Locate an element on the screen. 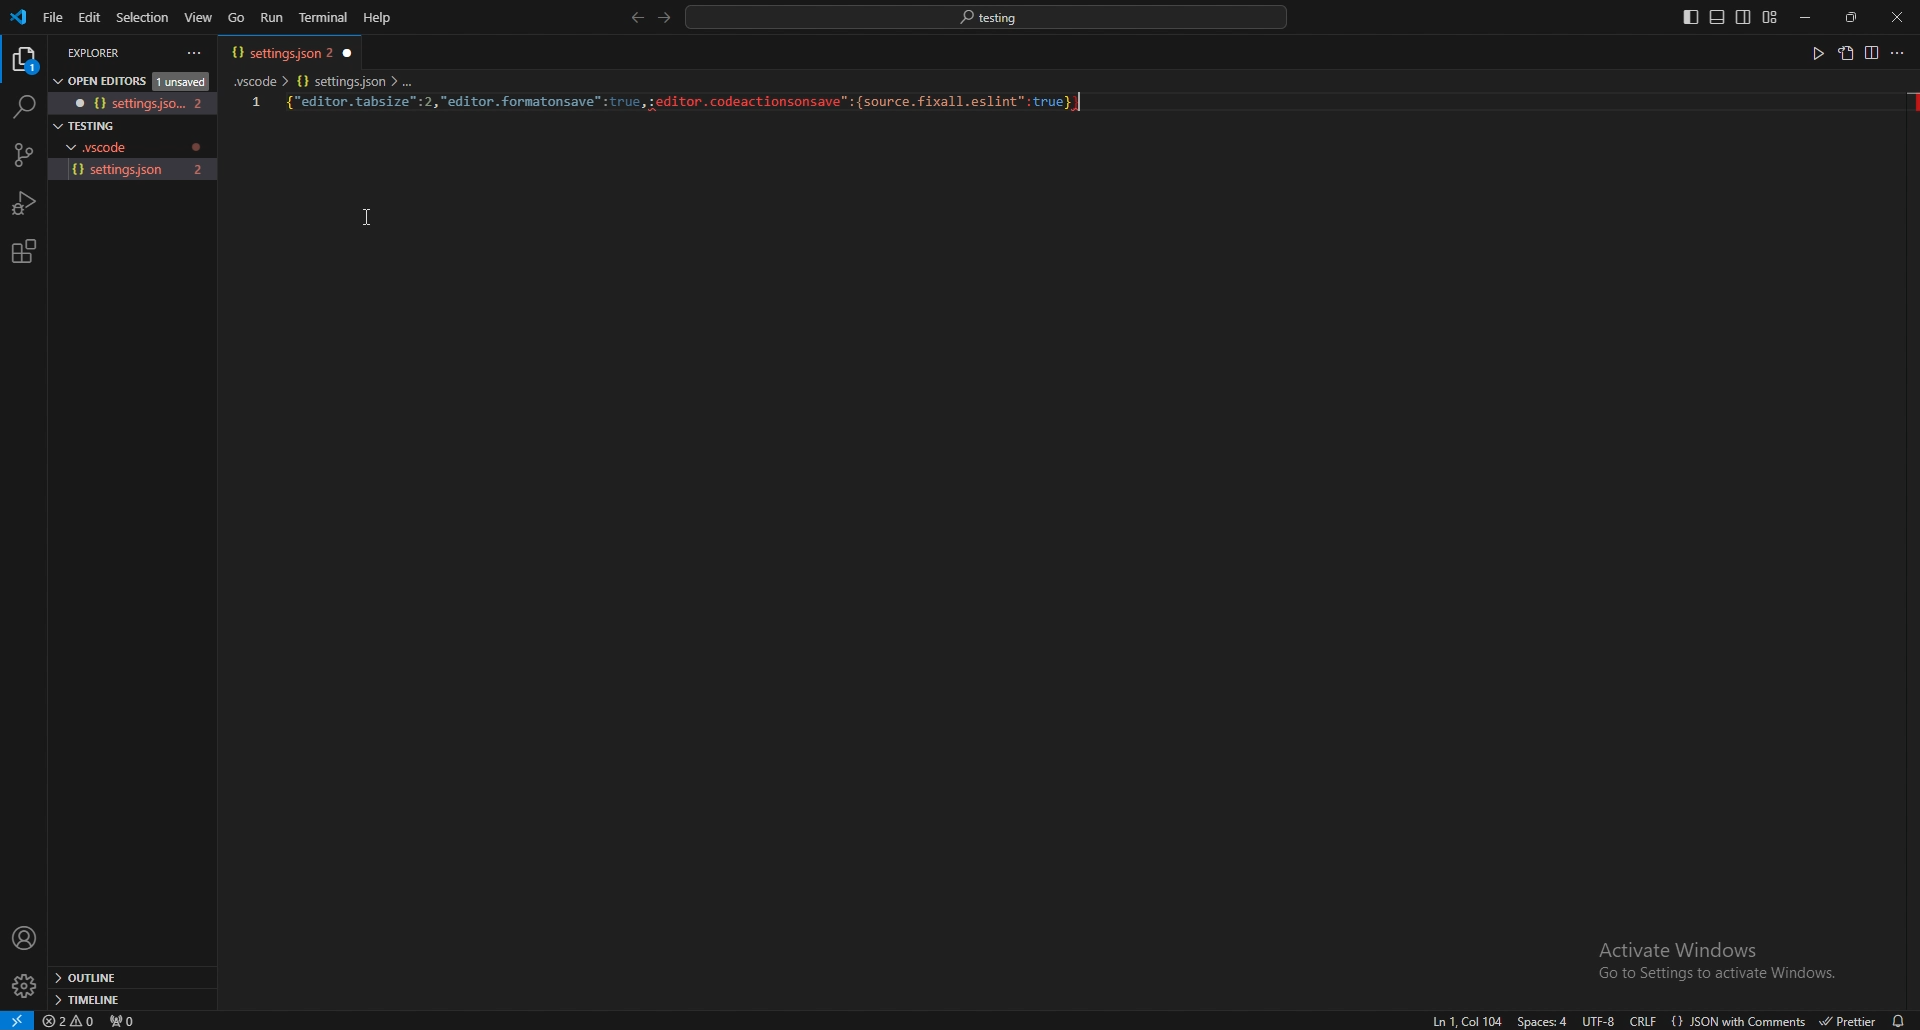 This screenshot has height=1030, width=1920. unsaved is located at coordinates (181, 83).